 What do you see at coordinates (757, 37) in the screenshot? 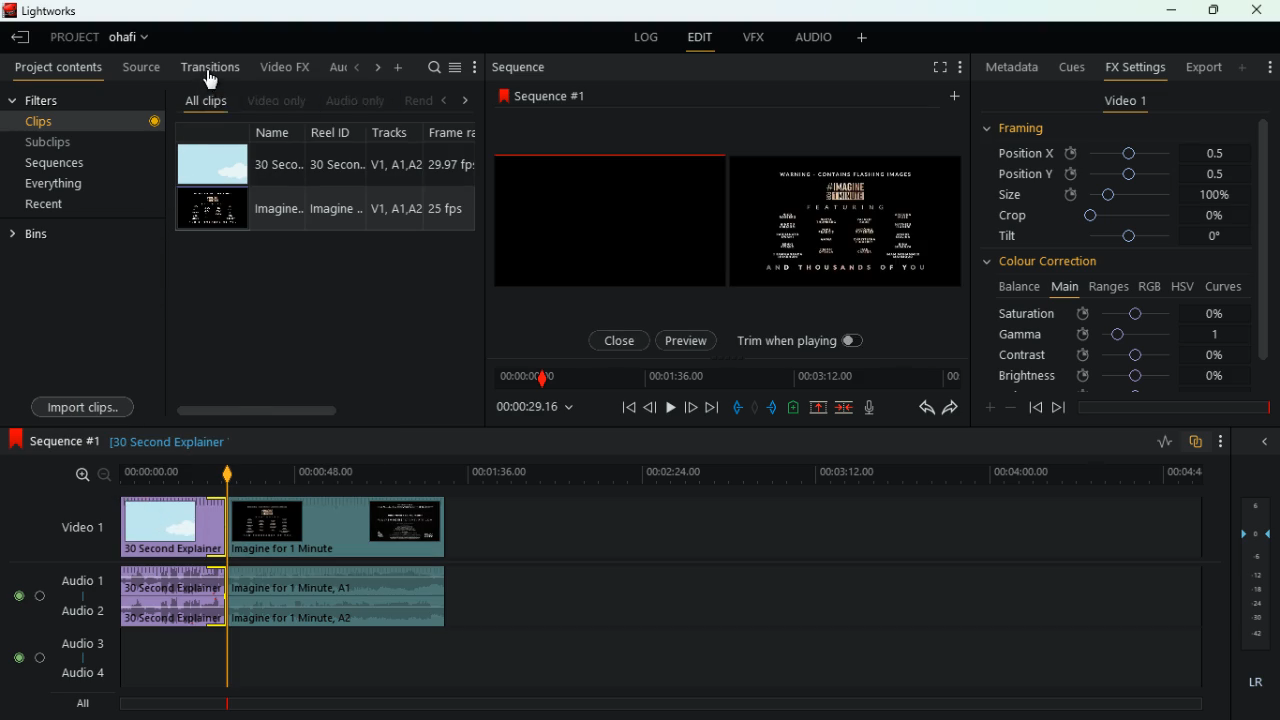
I see `vfx` at bounding box center [757, 37].